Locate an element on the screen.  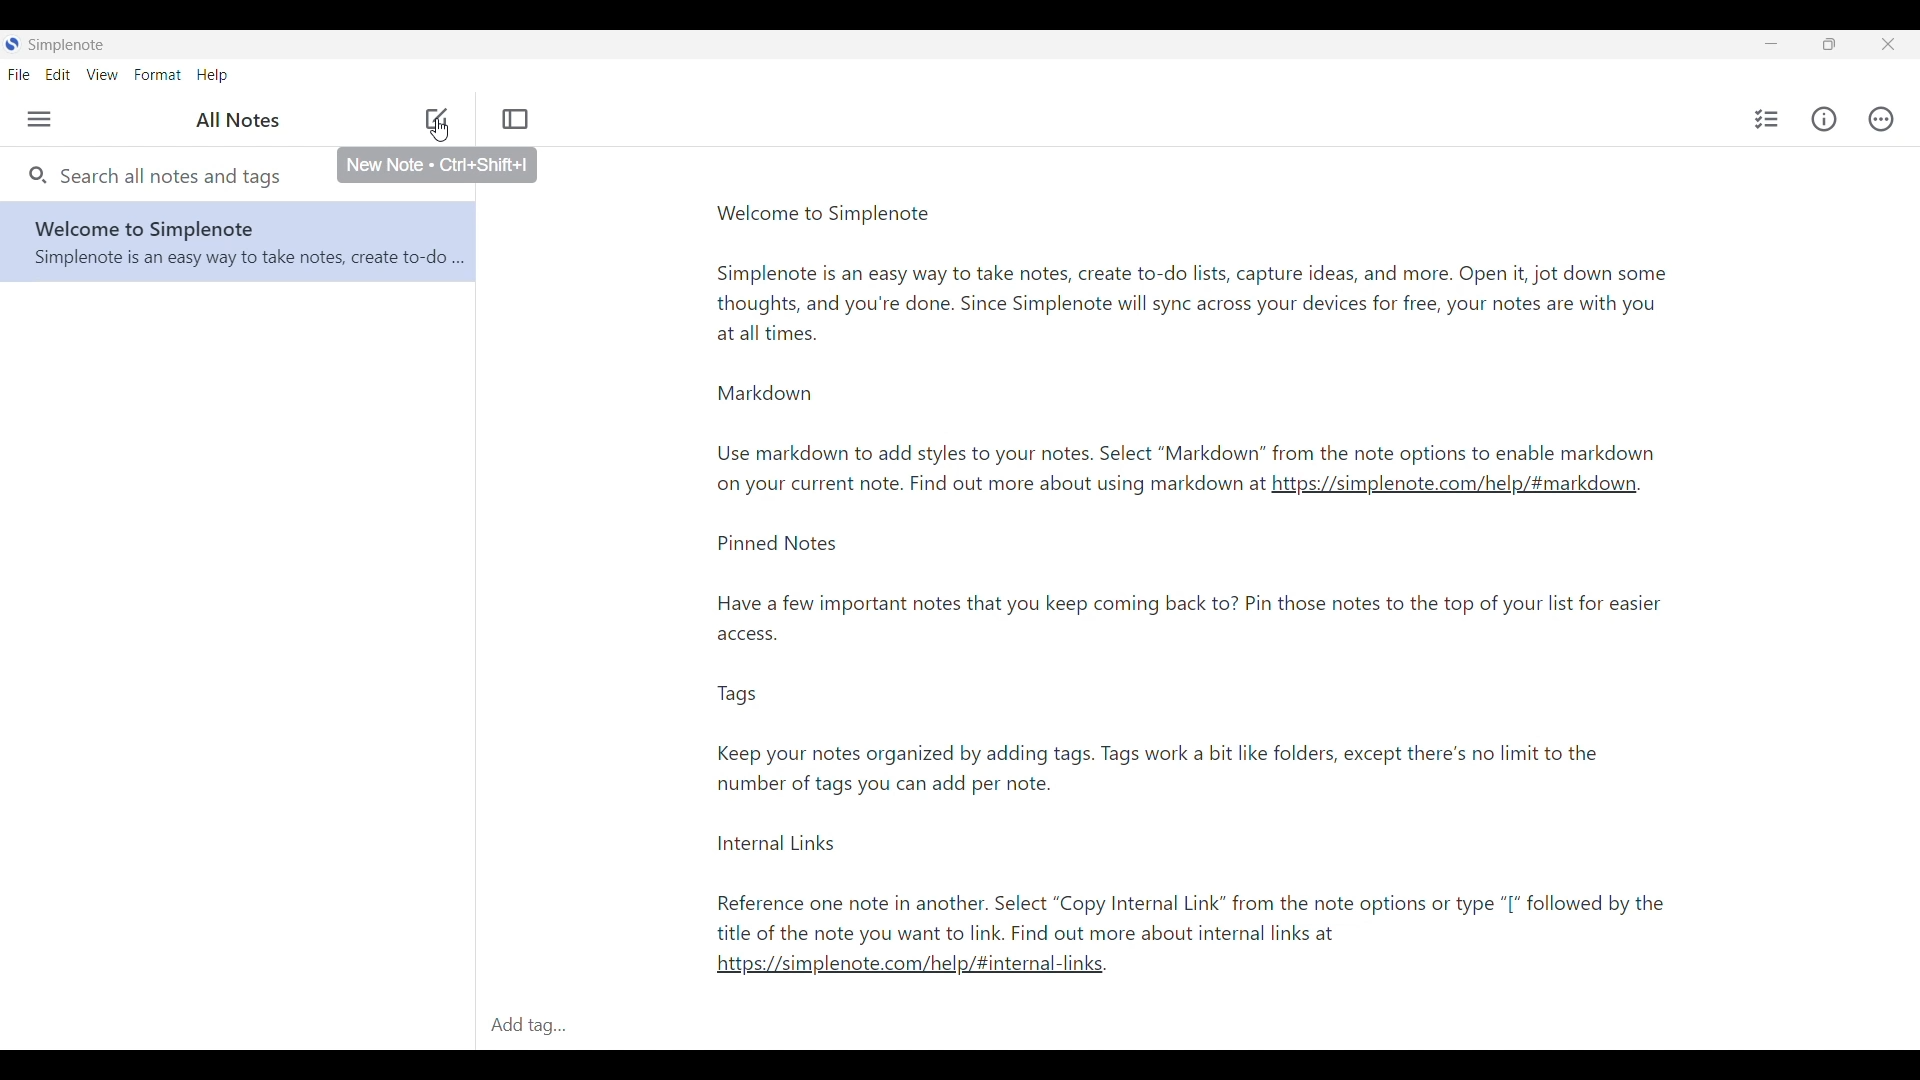
Cursor is located at coordinates (439, 135).